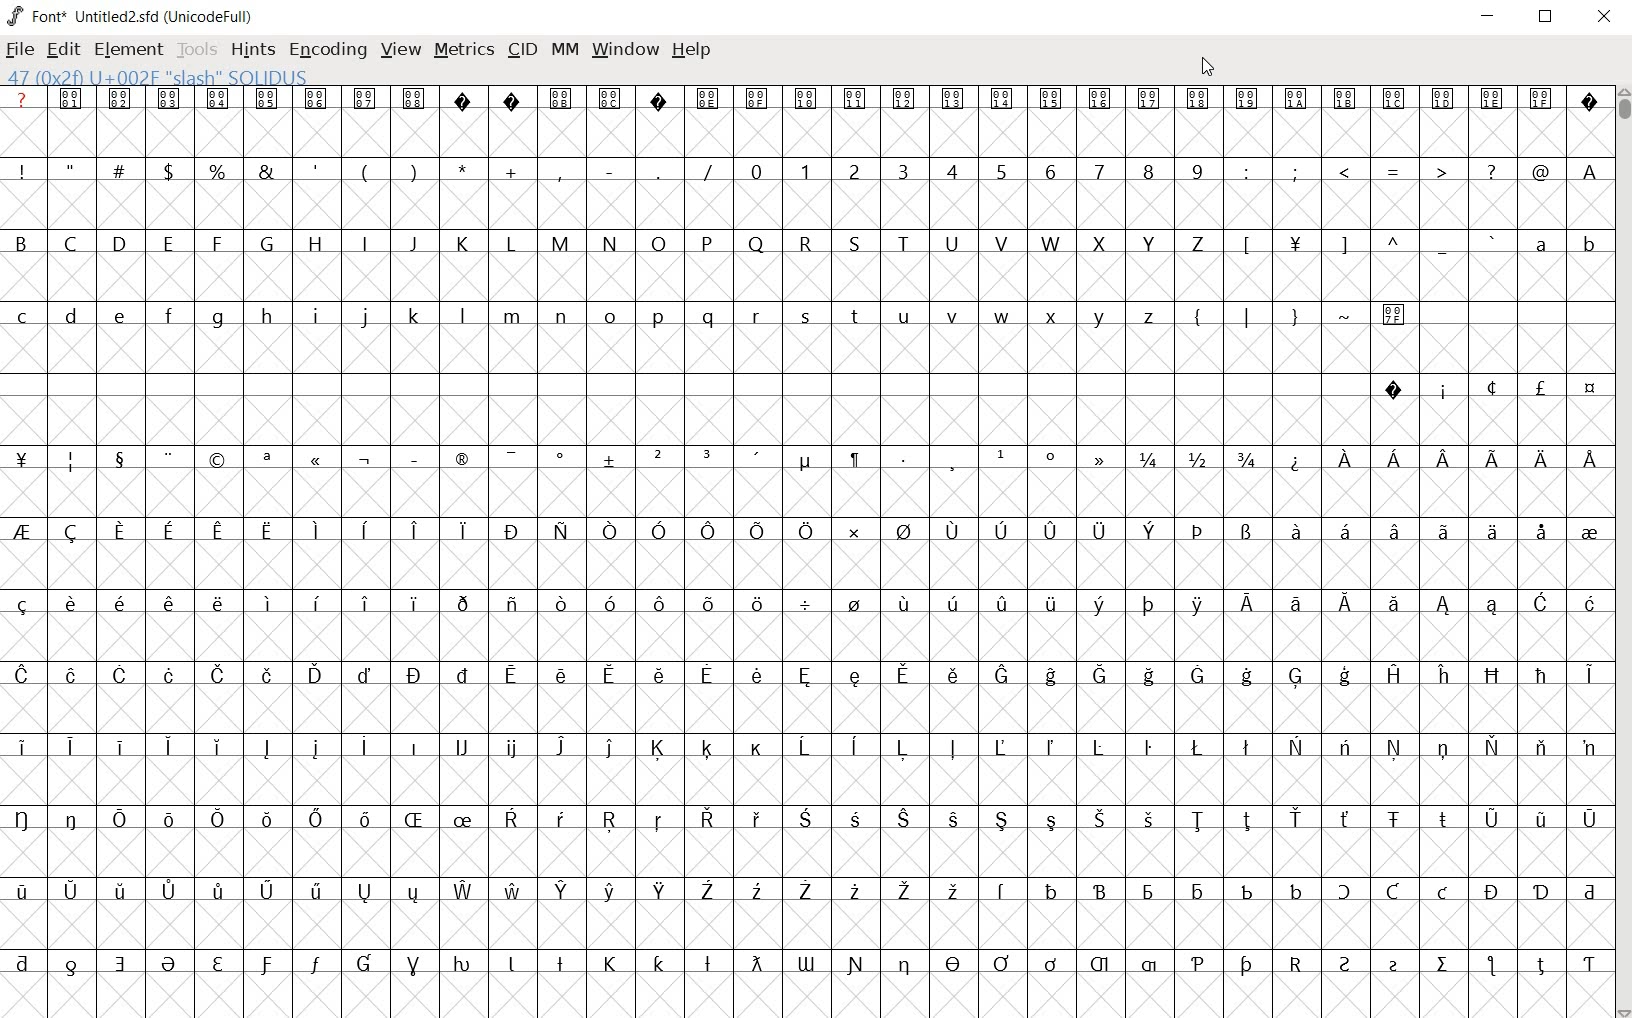 The height and width of the screenshot is (1018, 1632). What do you see at coordinates (809, 207) in the screenshot?
I see `empty cells` at bounding box center [809, 207].